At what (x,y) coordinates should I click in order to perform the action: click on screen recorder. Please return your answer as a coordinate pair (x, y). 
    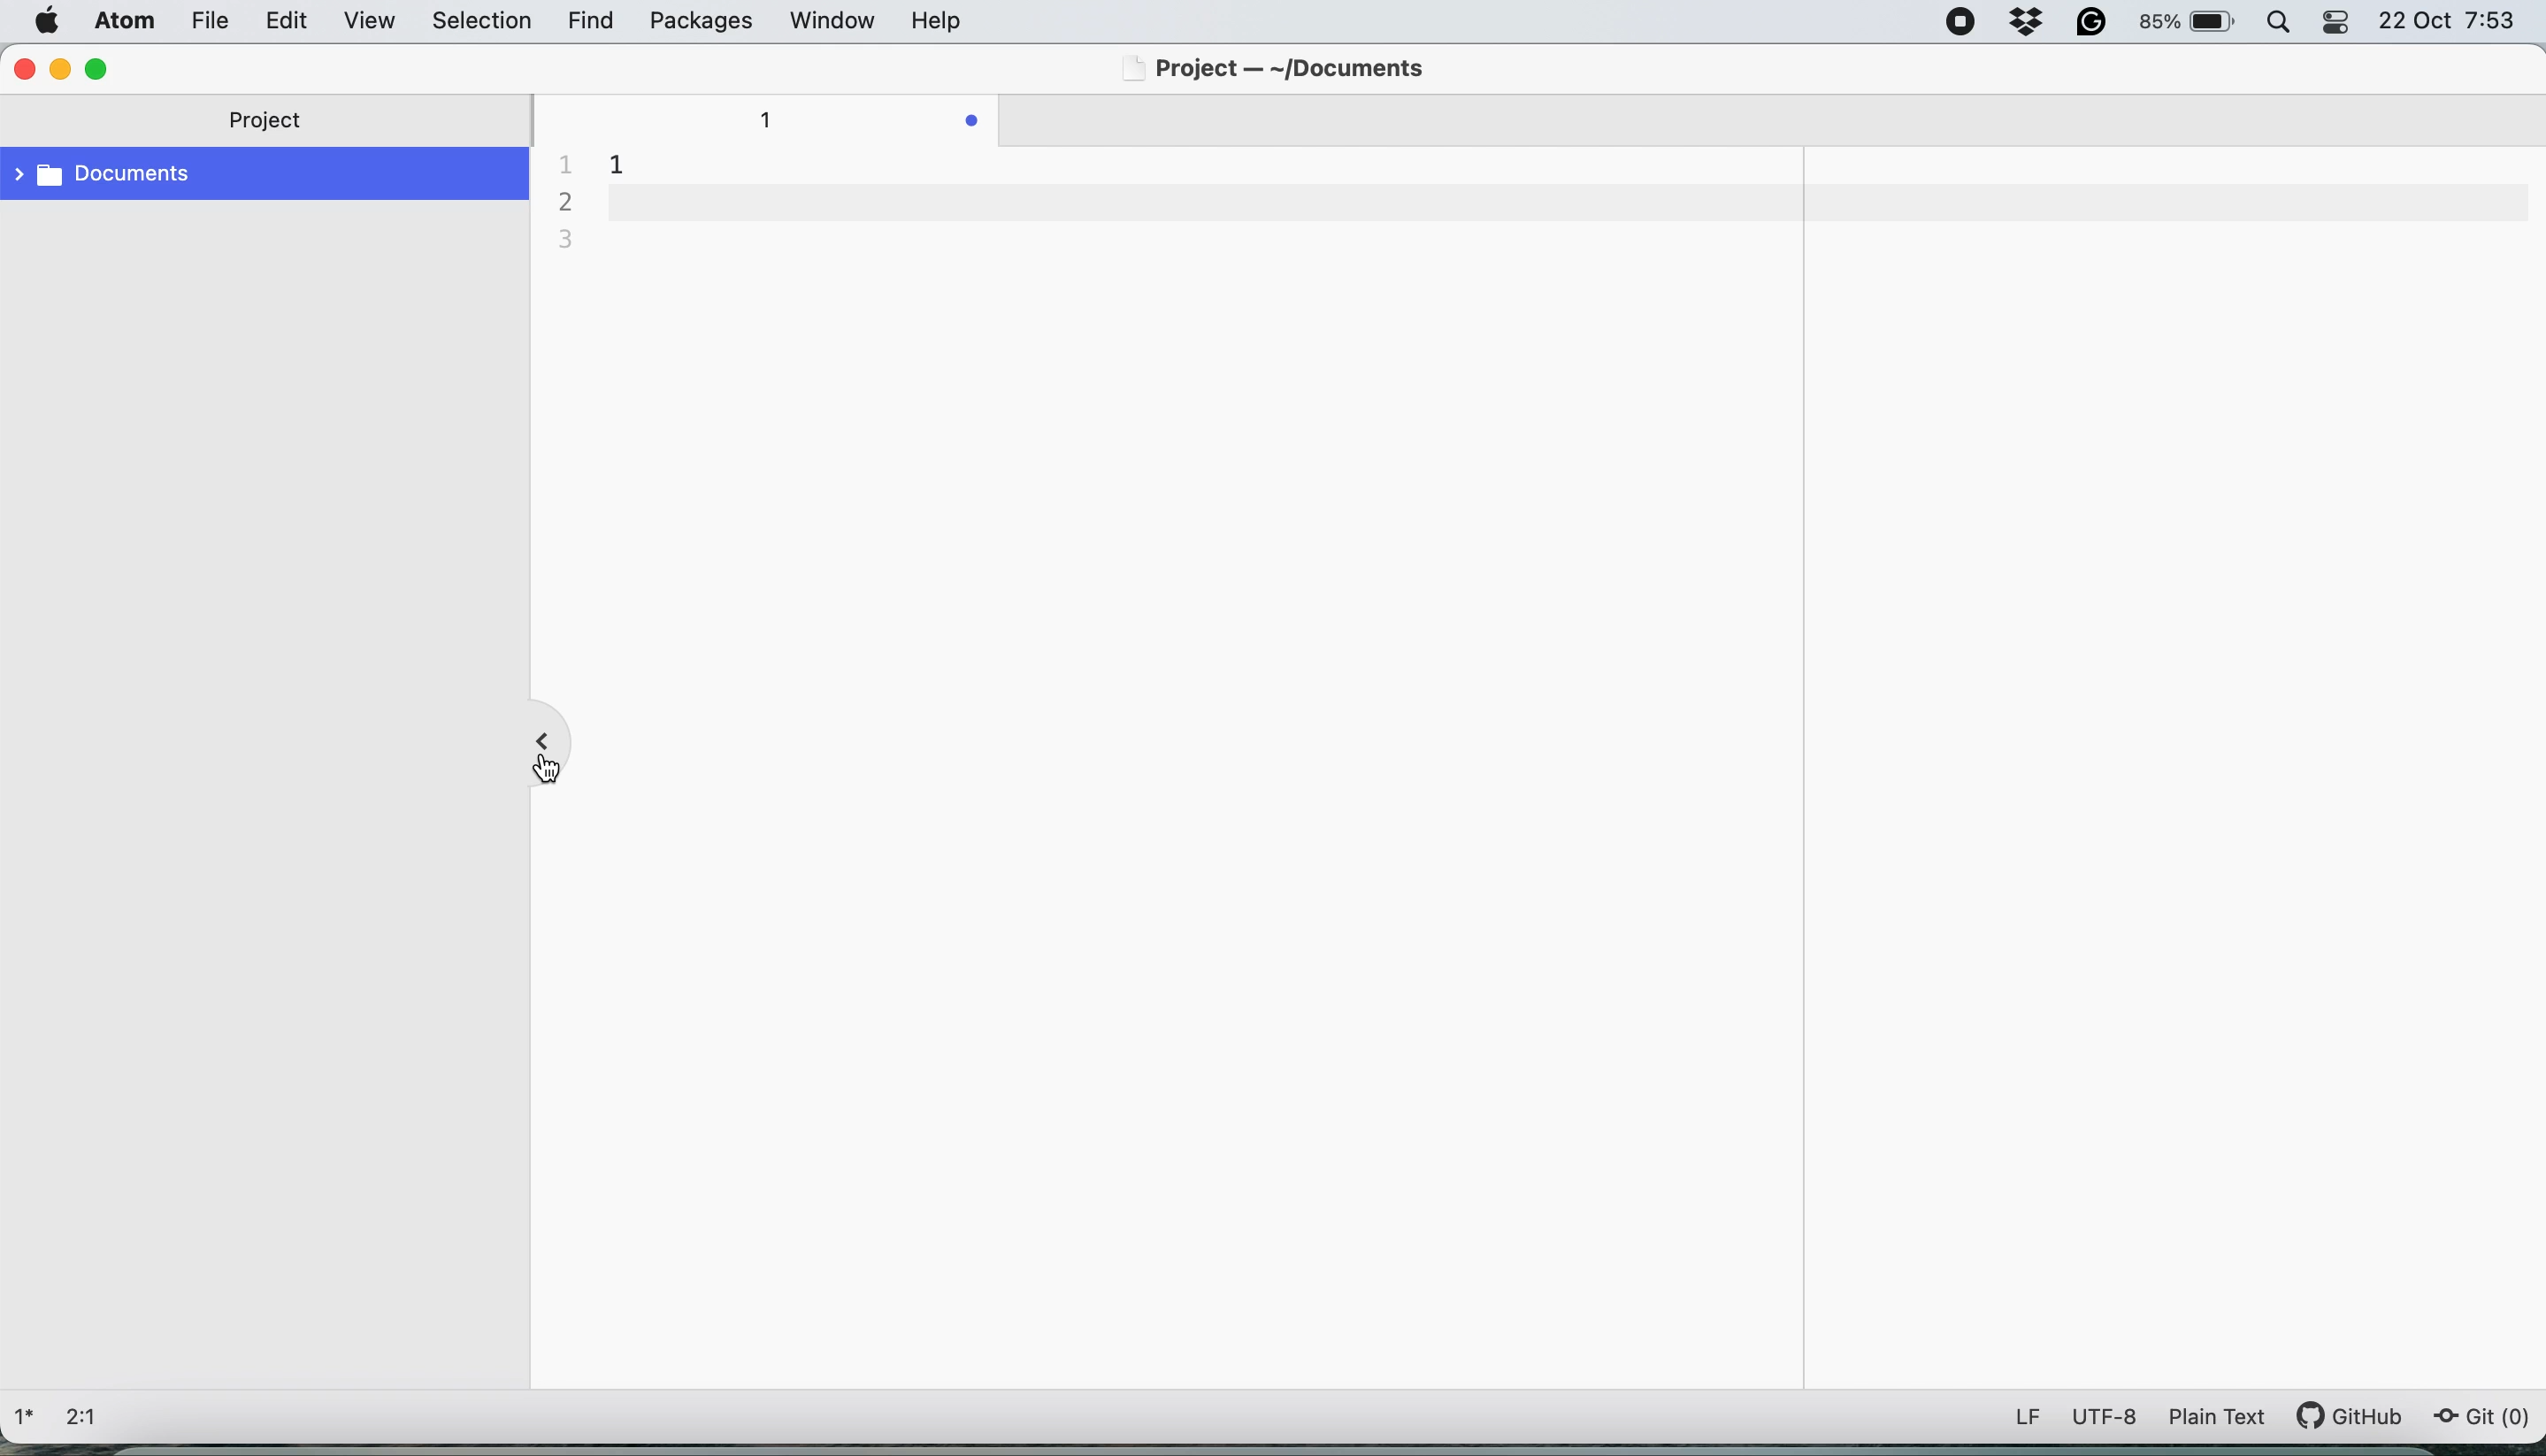
    Looking at the image, I should click on (1961, 21).